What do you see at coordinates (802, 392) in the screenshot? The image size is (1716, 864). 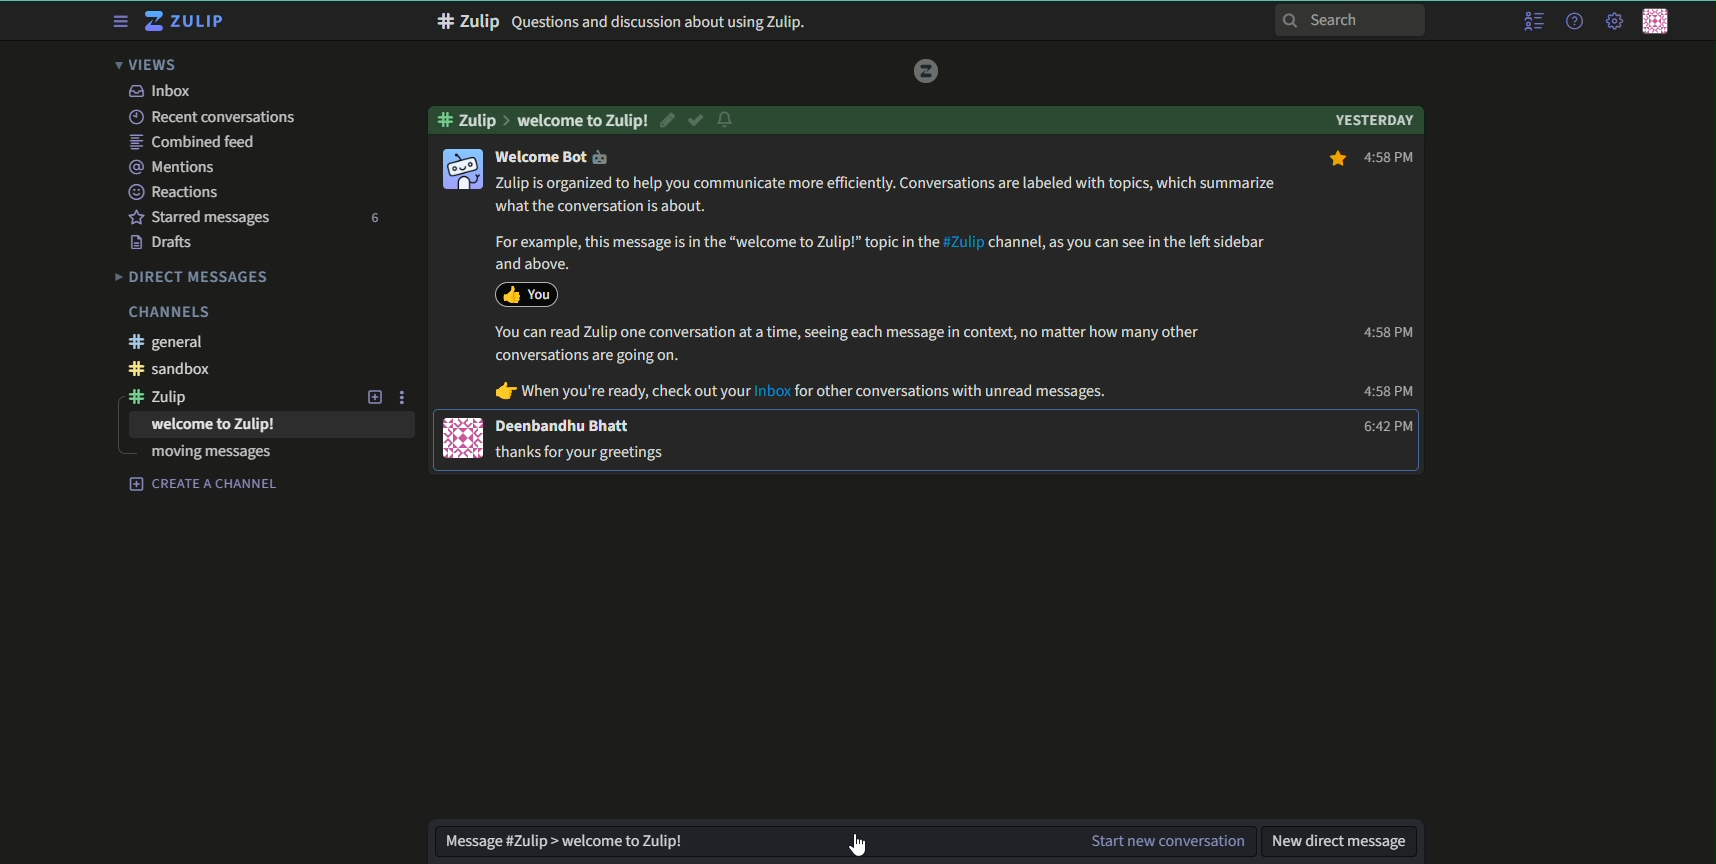 I see `@ When you're ready, check out your Inbox for other conversations with unread messages.` at bounding box center [802, 392].